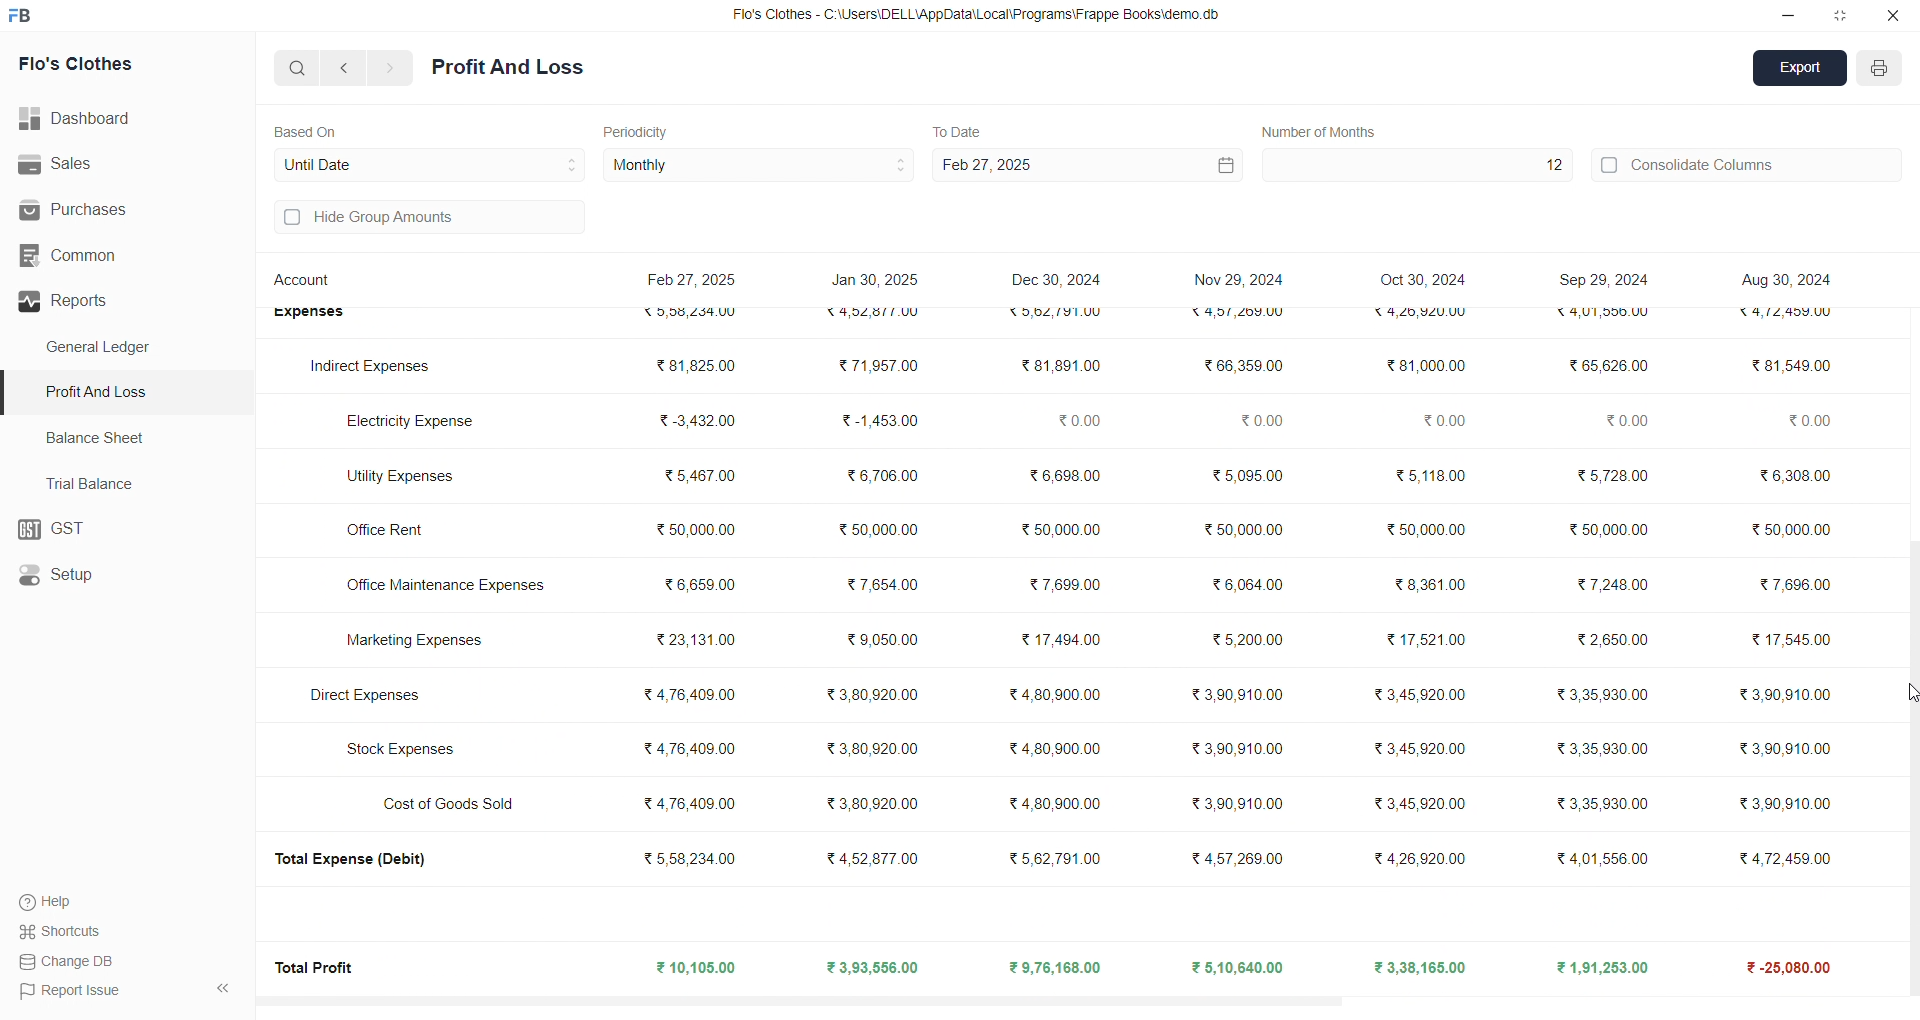 Image resolution: width=1920 pixels, height=1020 pixels. What do you see at coordinates (1057, 858) in the screenshot?
I see `₹5,62,791.00` at bounding box center [1057, 858].